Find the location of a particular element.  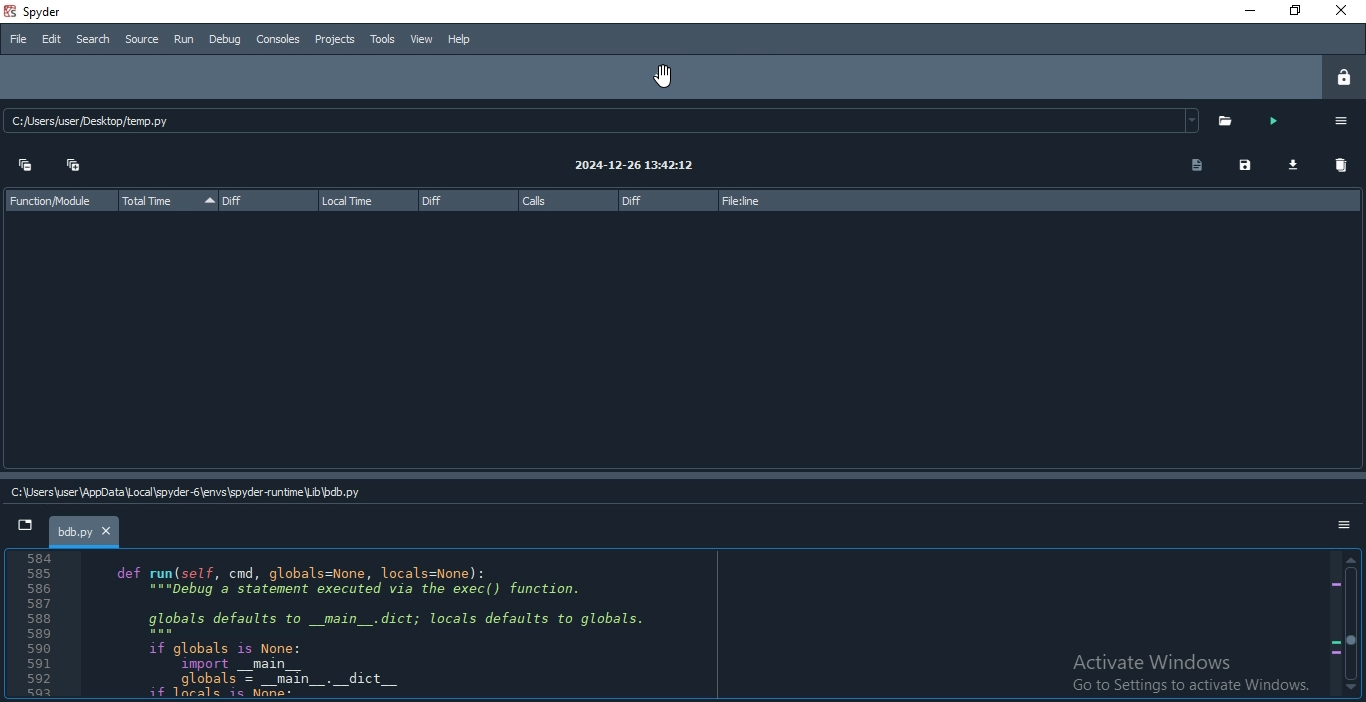

C:/Users/user Desktop/temp.py is located at coordinates (604, 120).